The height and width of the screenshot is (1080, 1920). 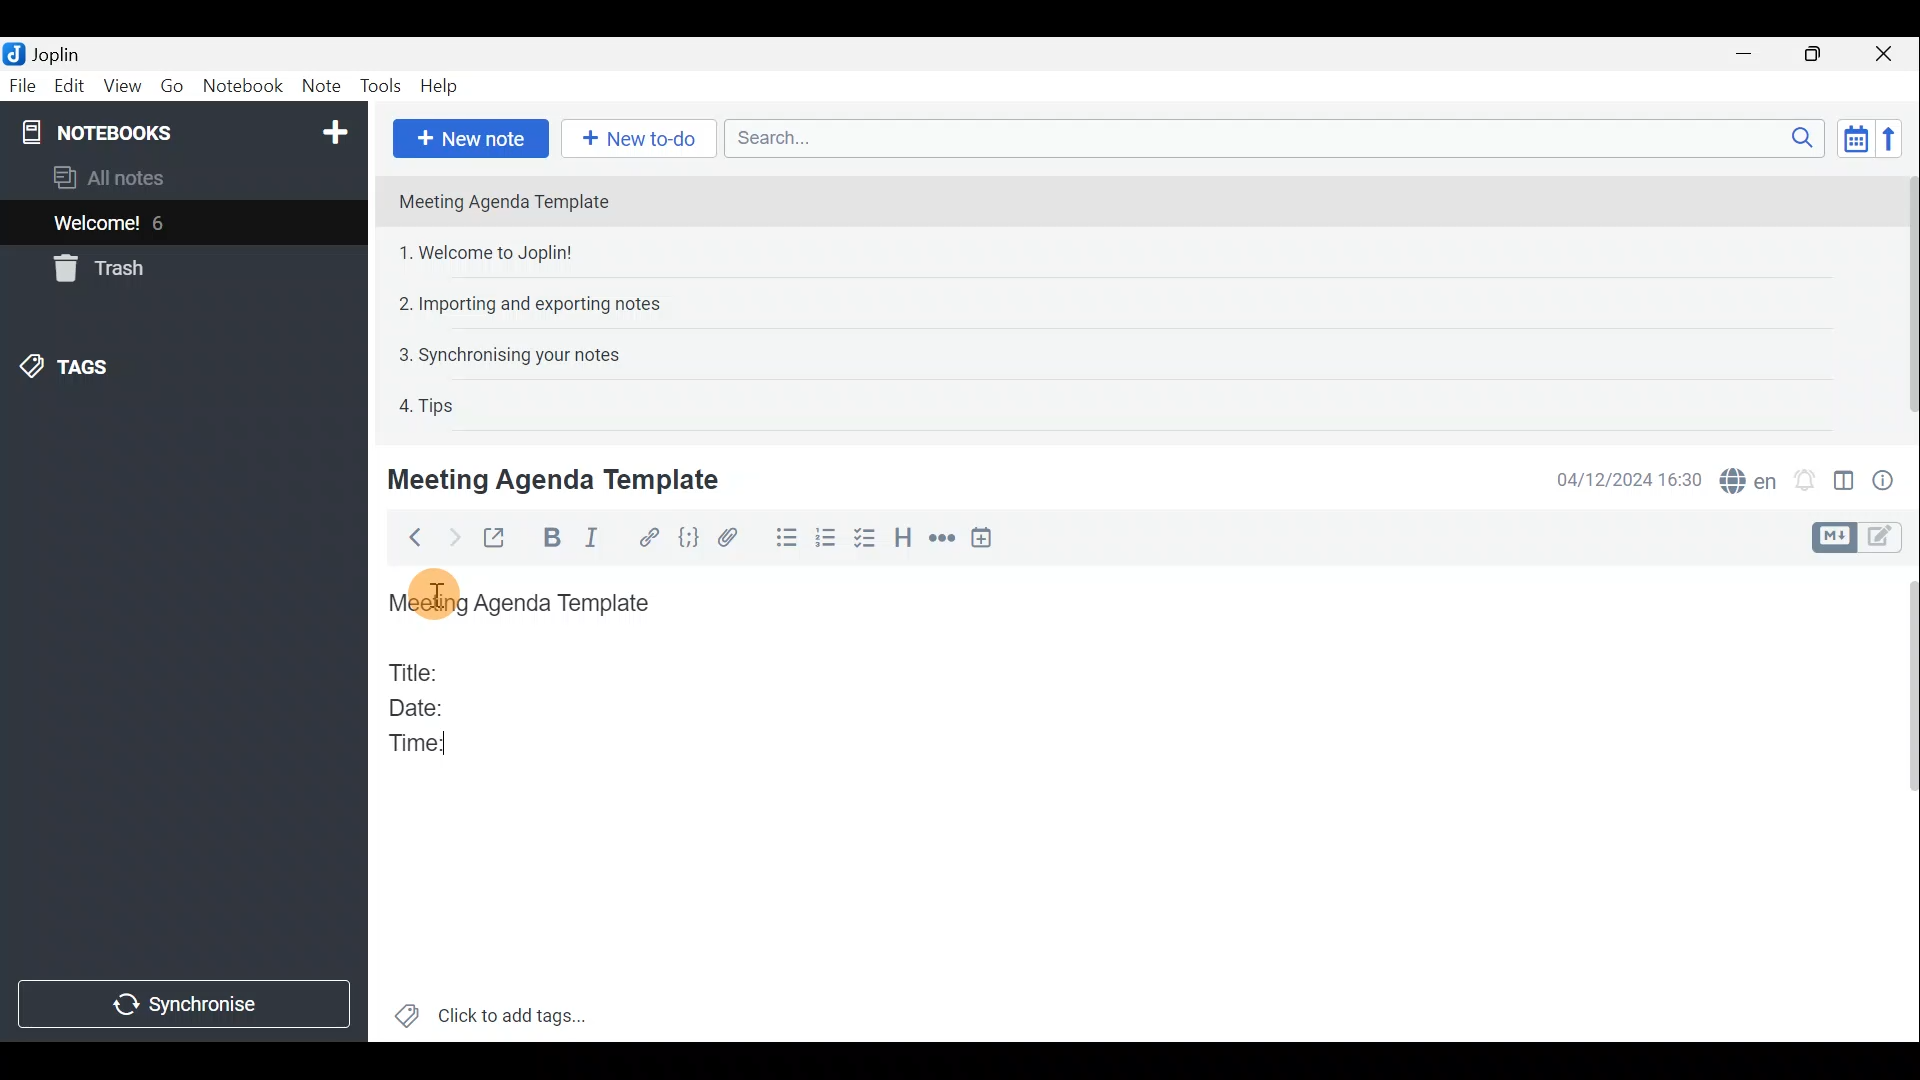 What do you see at coordinates (183, 1004) in the screenshot?
I see `Synchronise` at bounding box center [183, 1004].